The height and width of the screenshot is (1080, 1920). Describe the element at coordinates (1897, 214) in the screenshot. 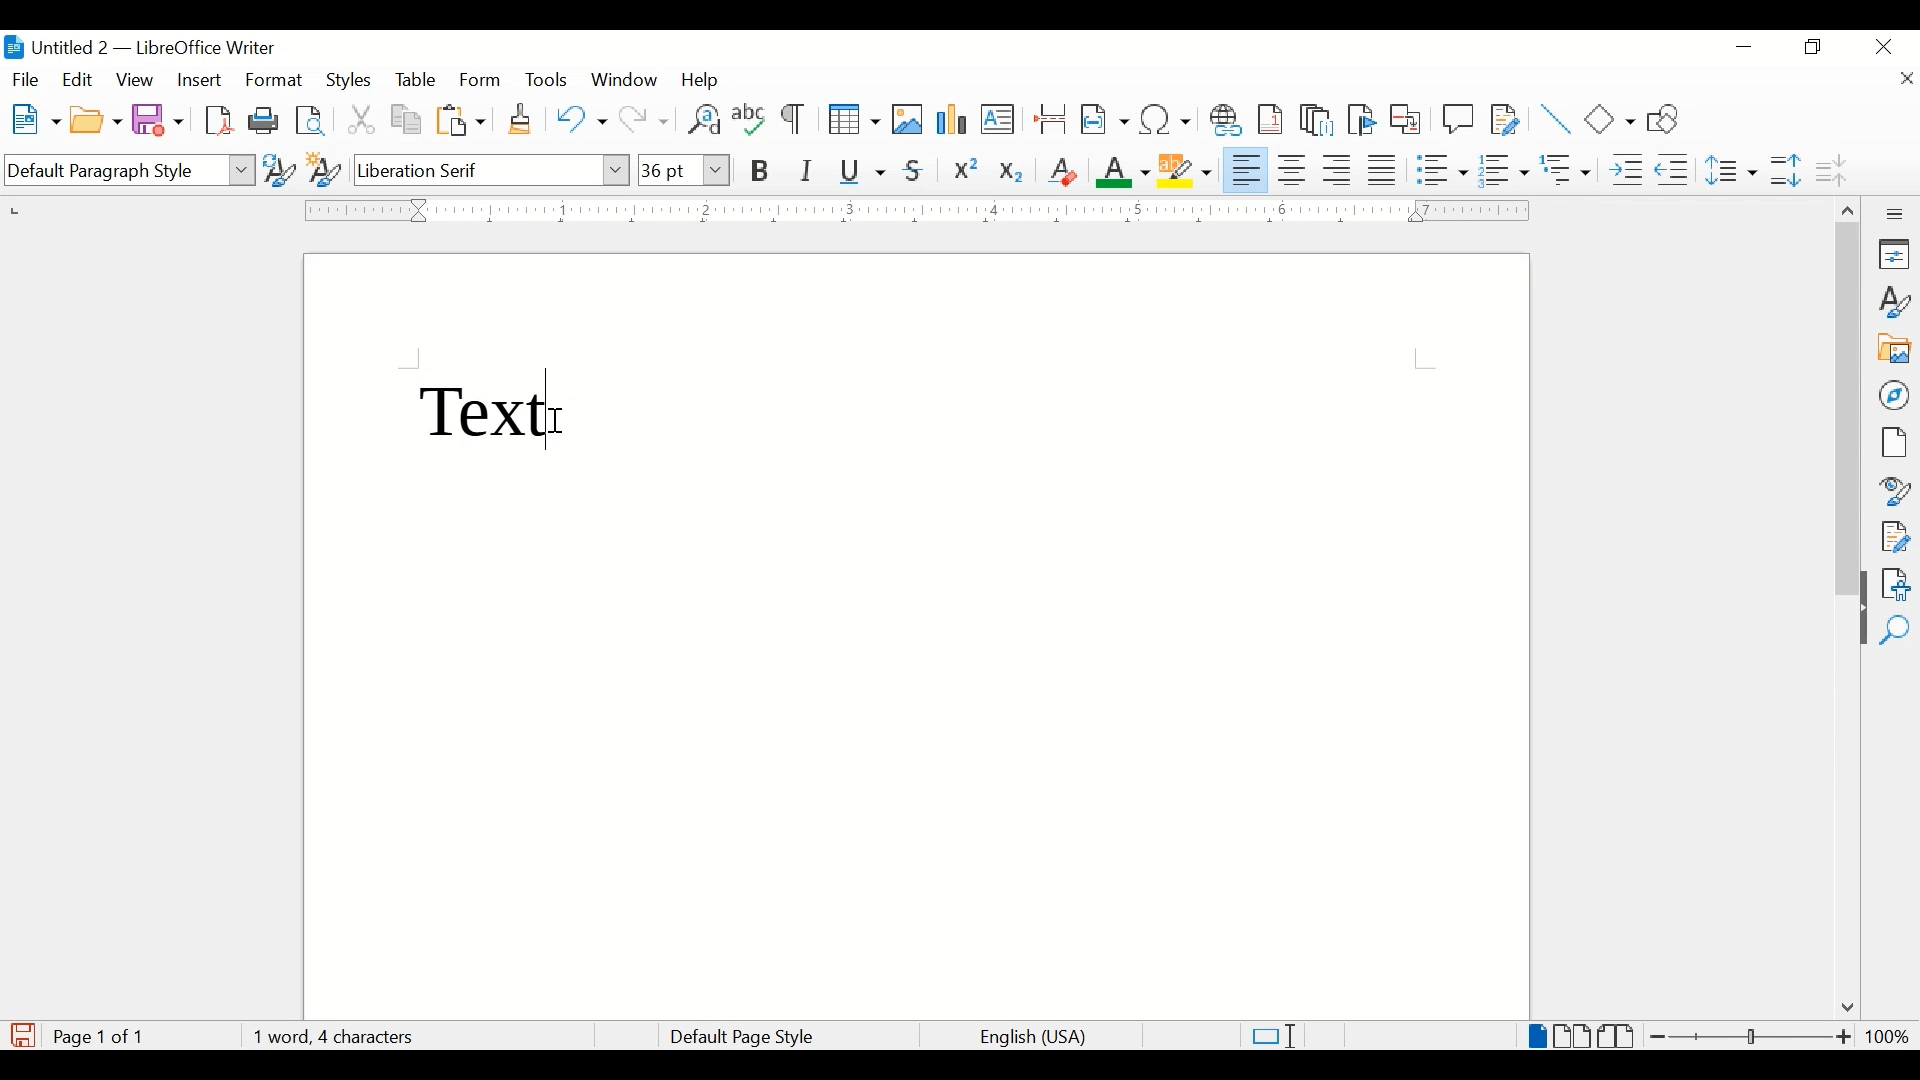

I see `more options` at that location.